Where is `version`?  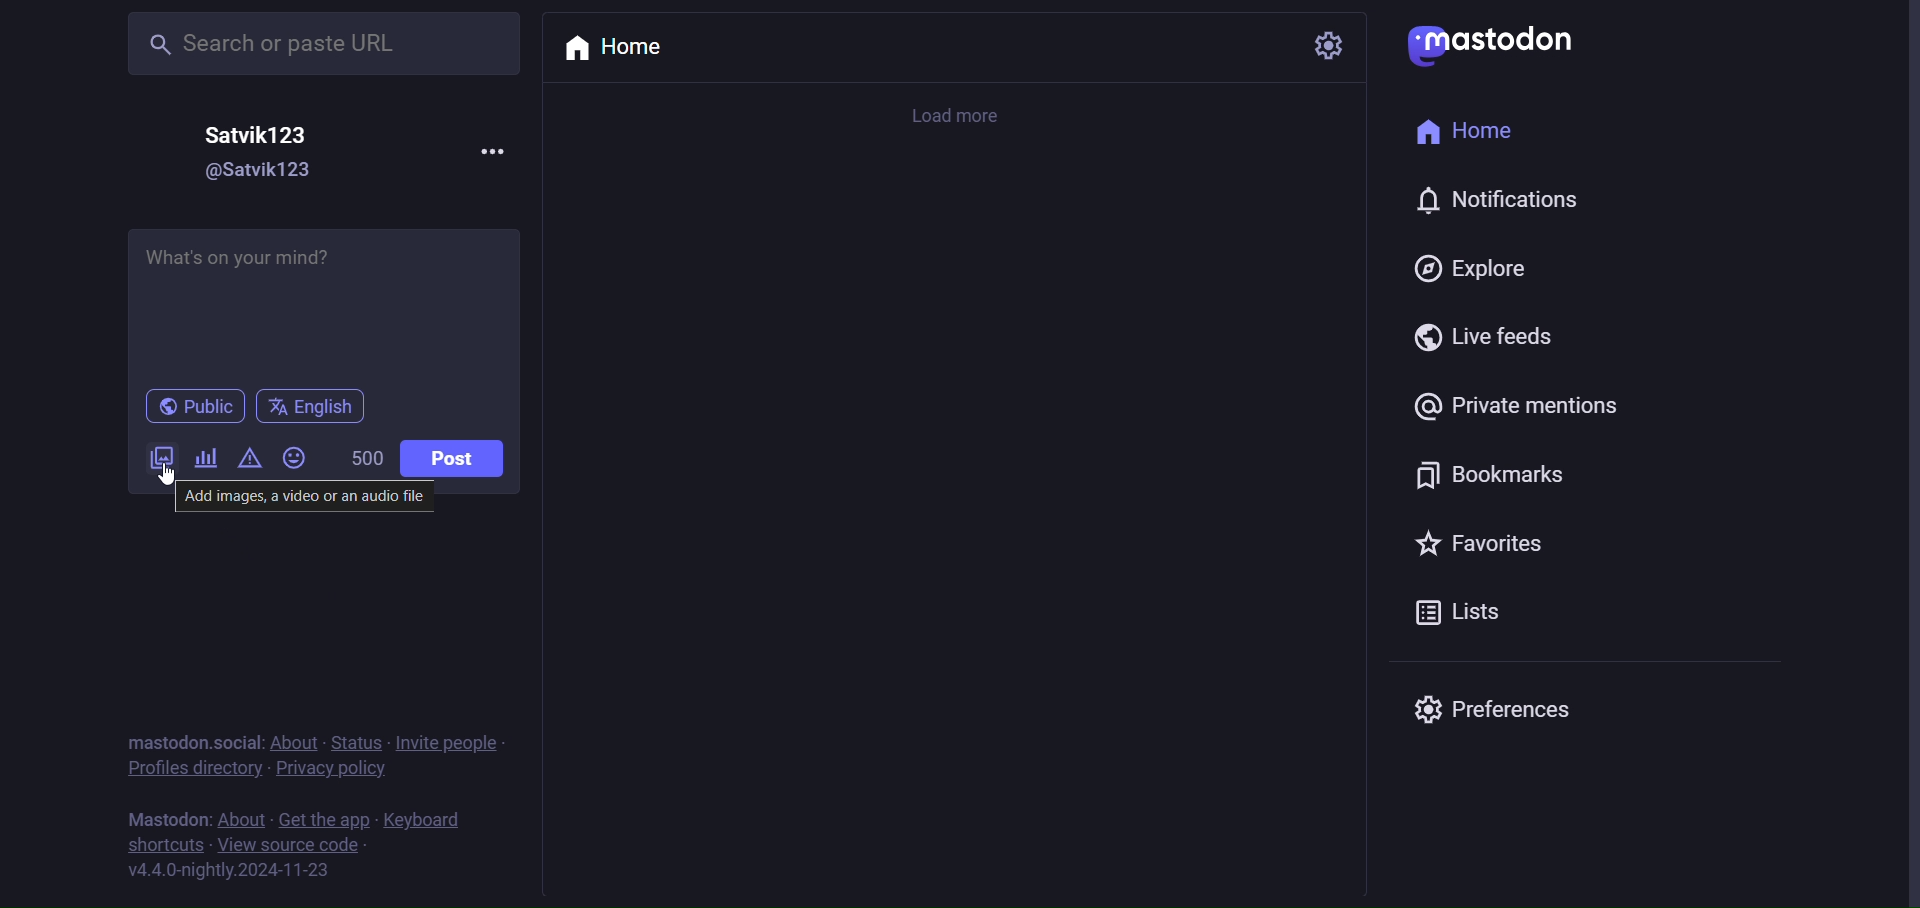 version is located at coordinates (228, 873).